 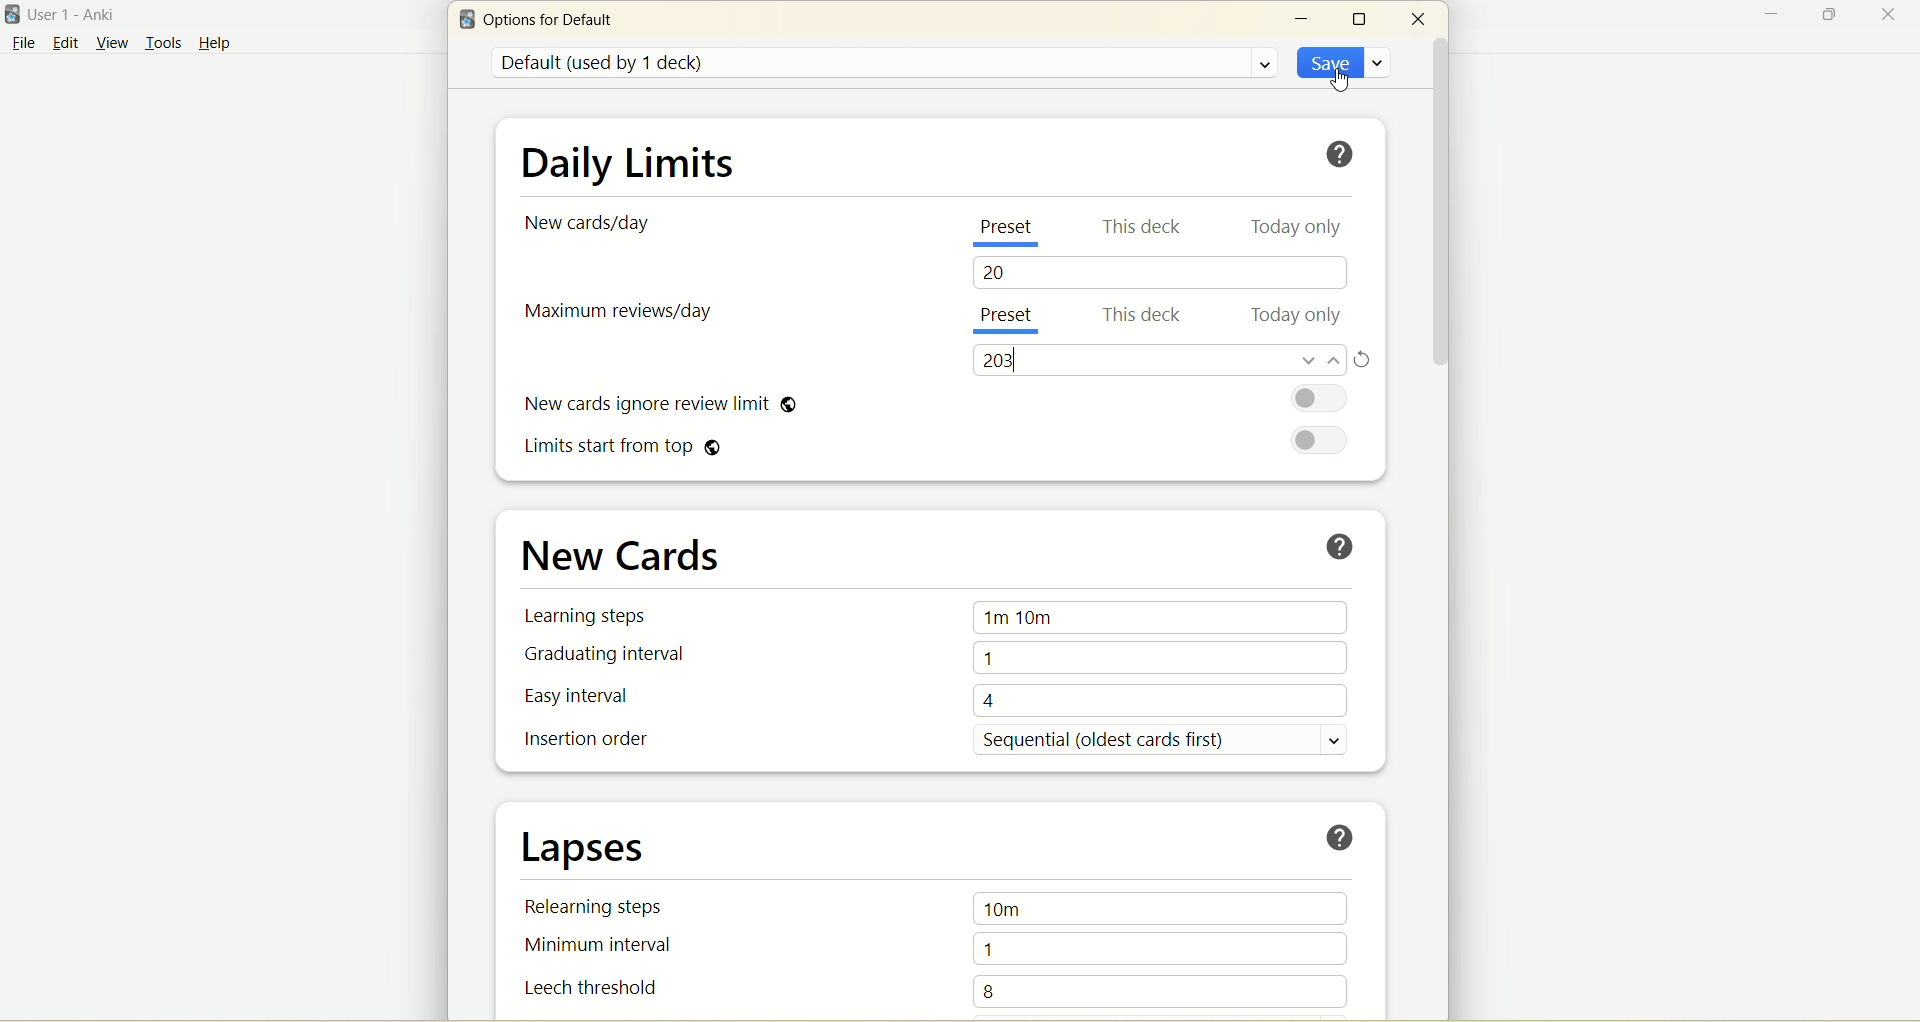 What do you see at coordinates (1324, 402) in the screenshot?
I see `toggle button` at bounding box center [1324, 402].